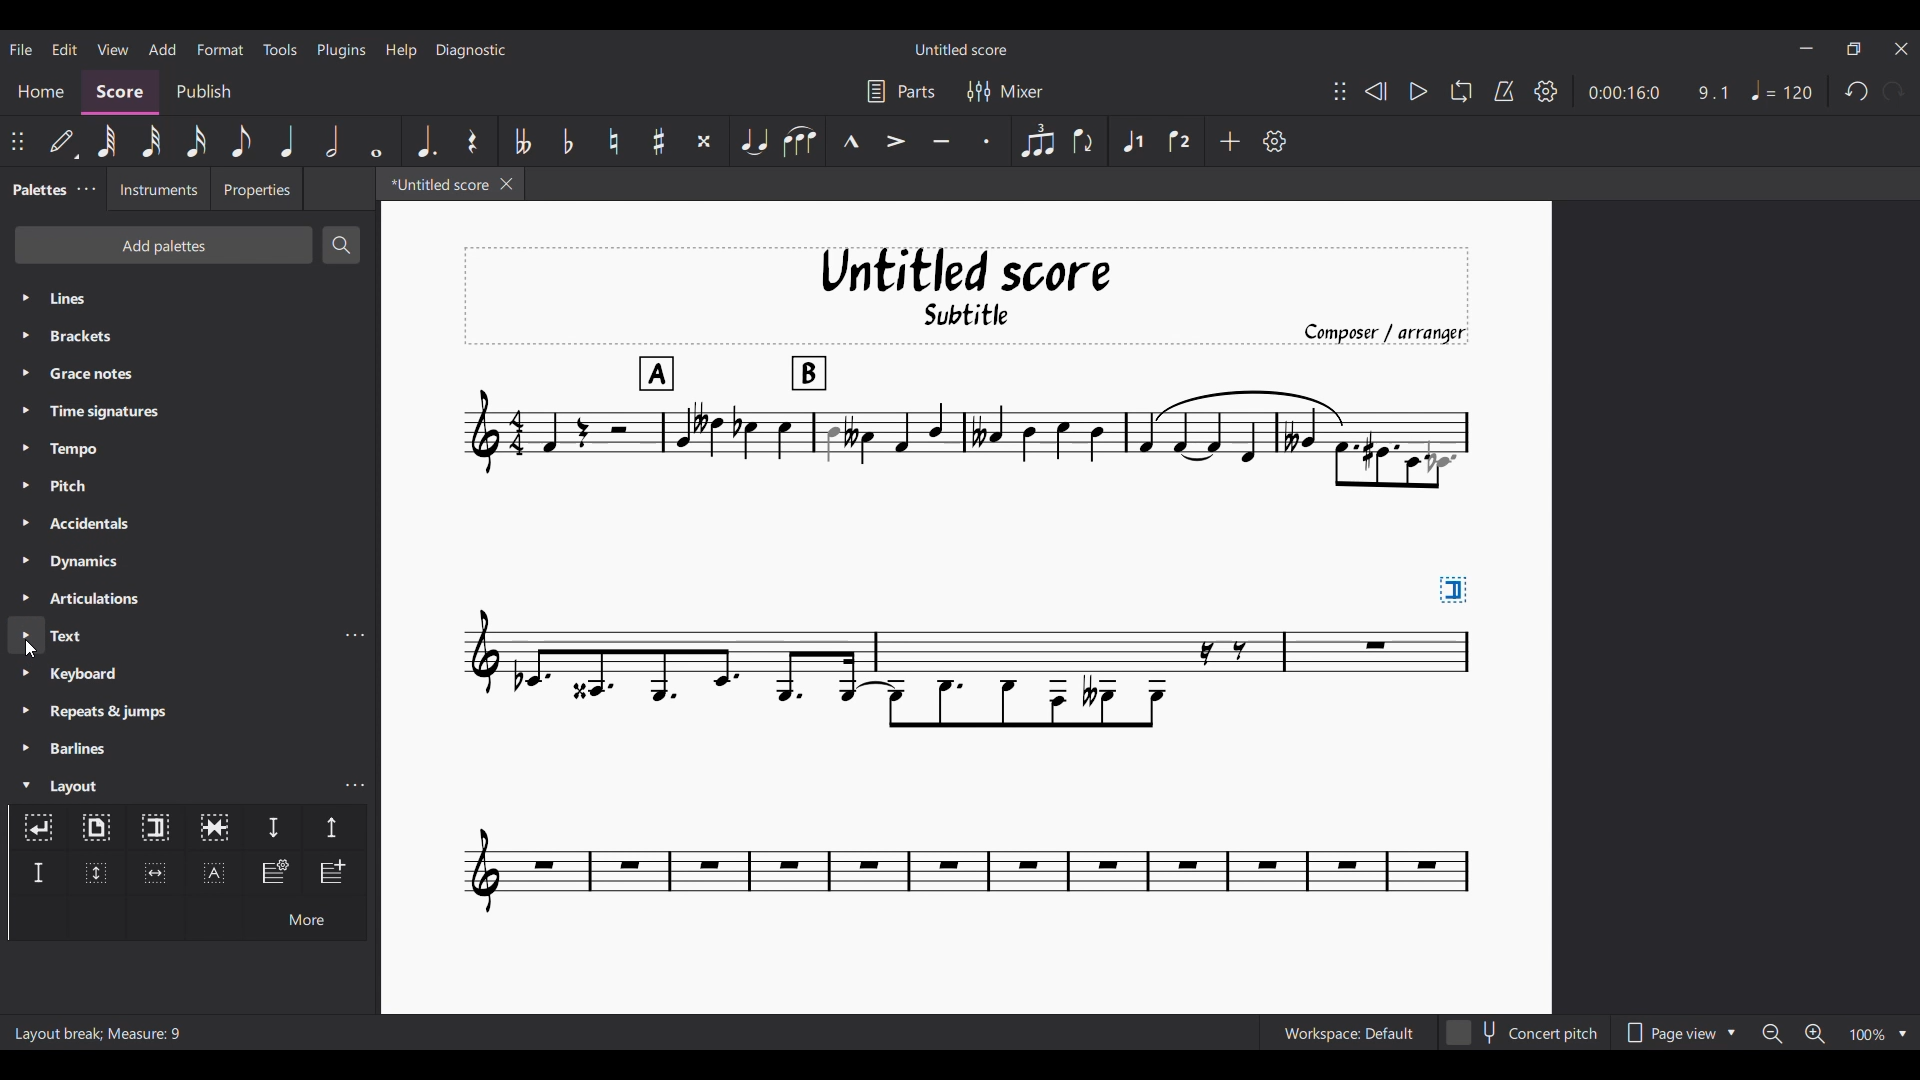  What do you see at coordinates (163, 49) in the screenshot?
I see `Add menu` at bounding box center [163, 49].